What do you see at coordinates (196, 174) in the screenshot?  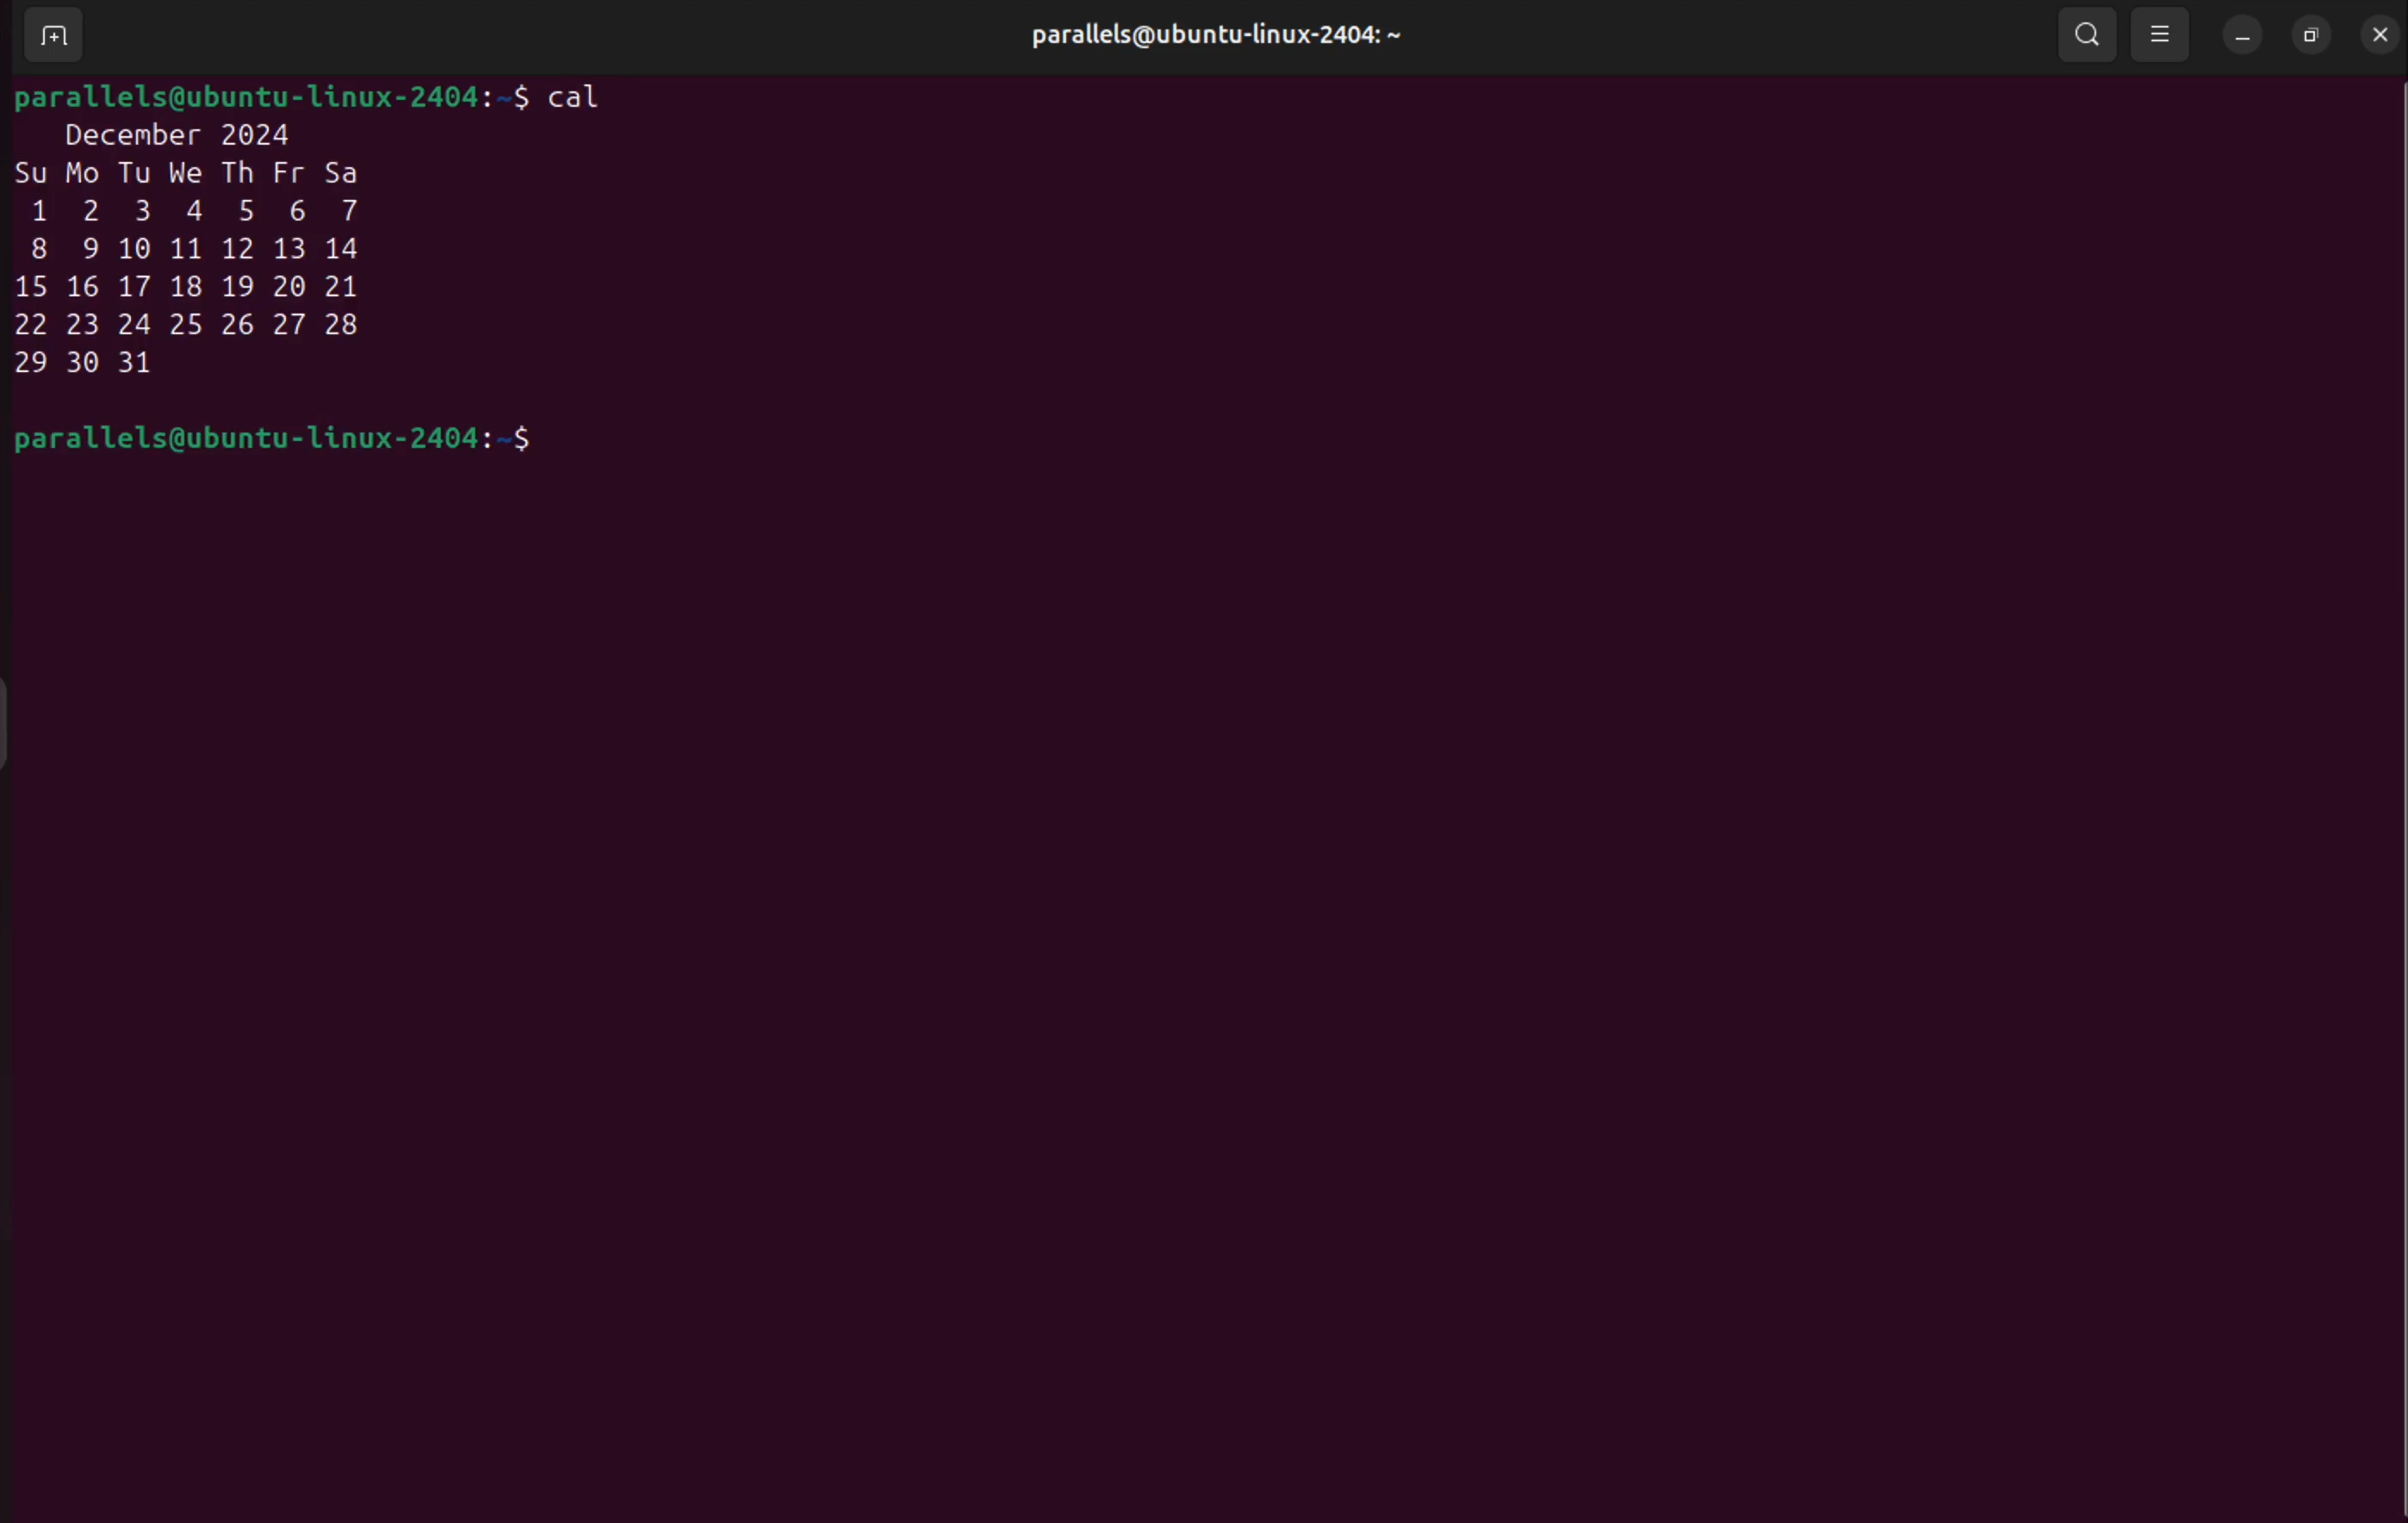 I see `days` at bounding box center [196, 174].